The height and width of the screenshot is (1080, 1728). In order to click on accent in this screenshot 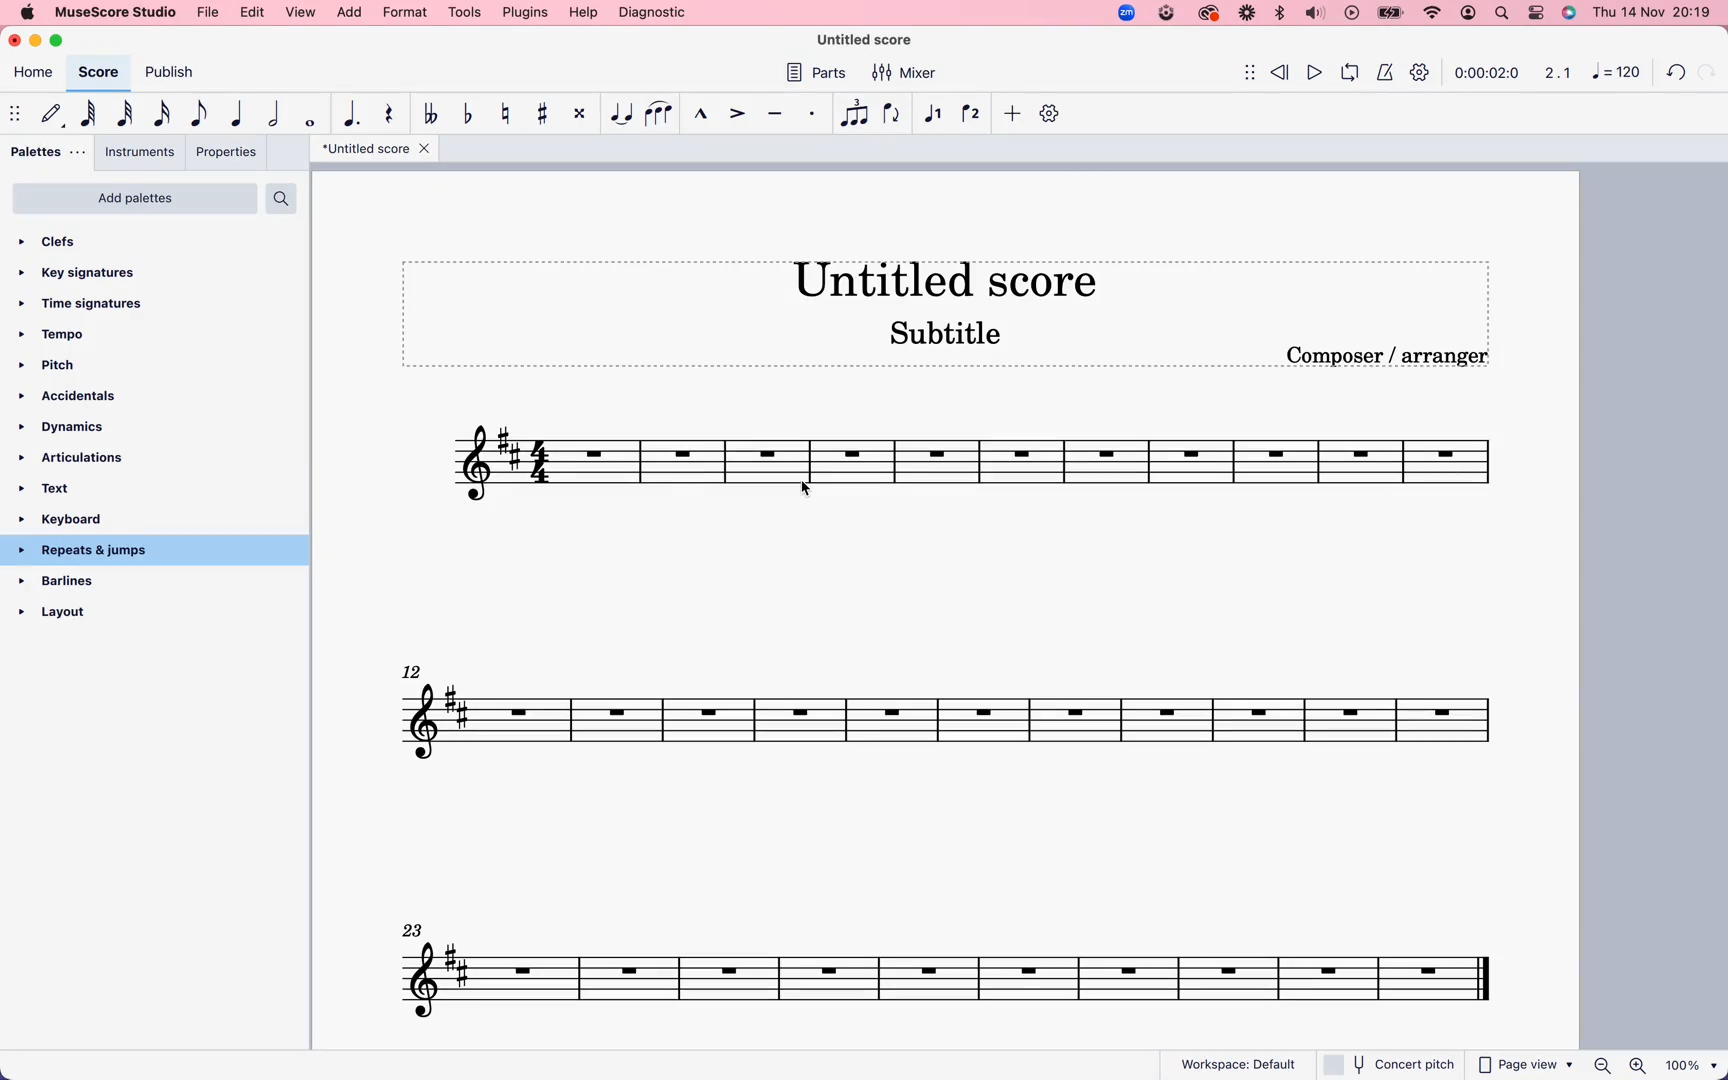, I will do `click(739, 113)`.